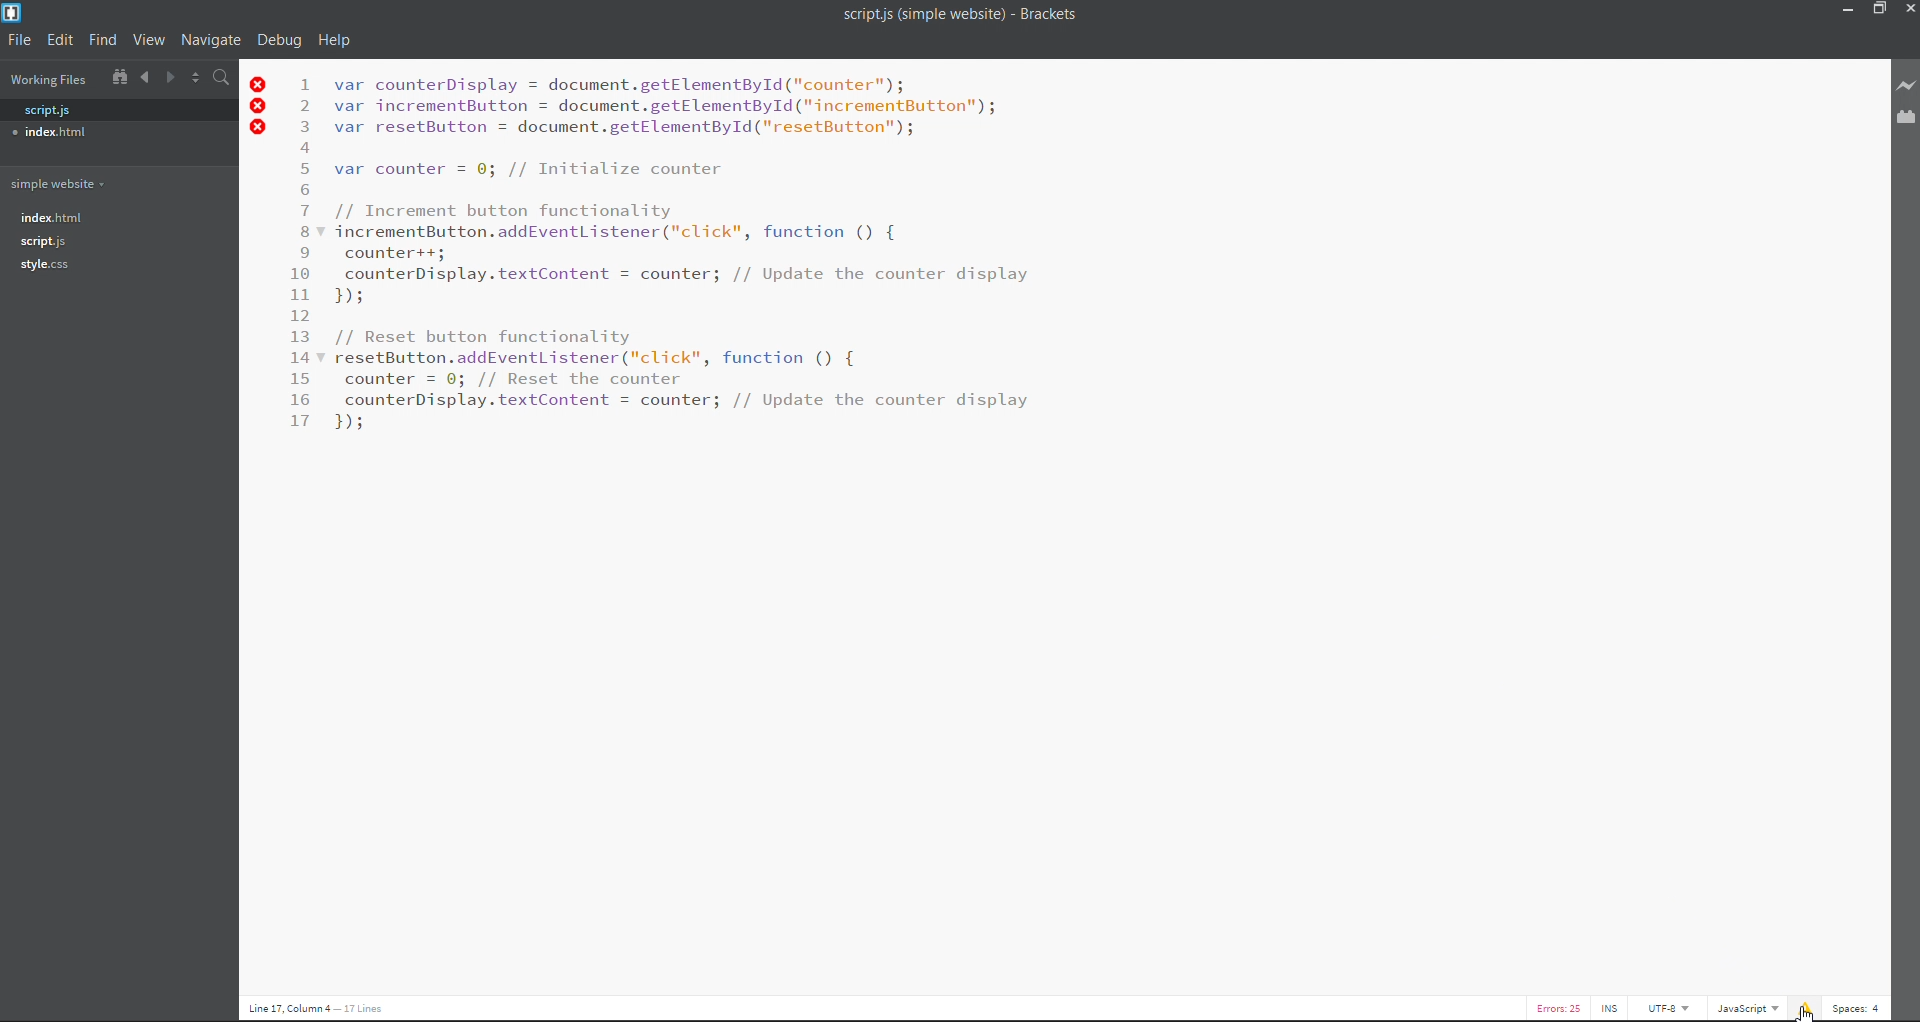  I want to click on search, so click(223, 77).